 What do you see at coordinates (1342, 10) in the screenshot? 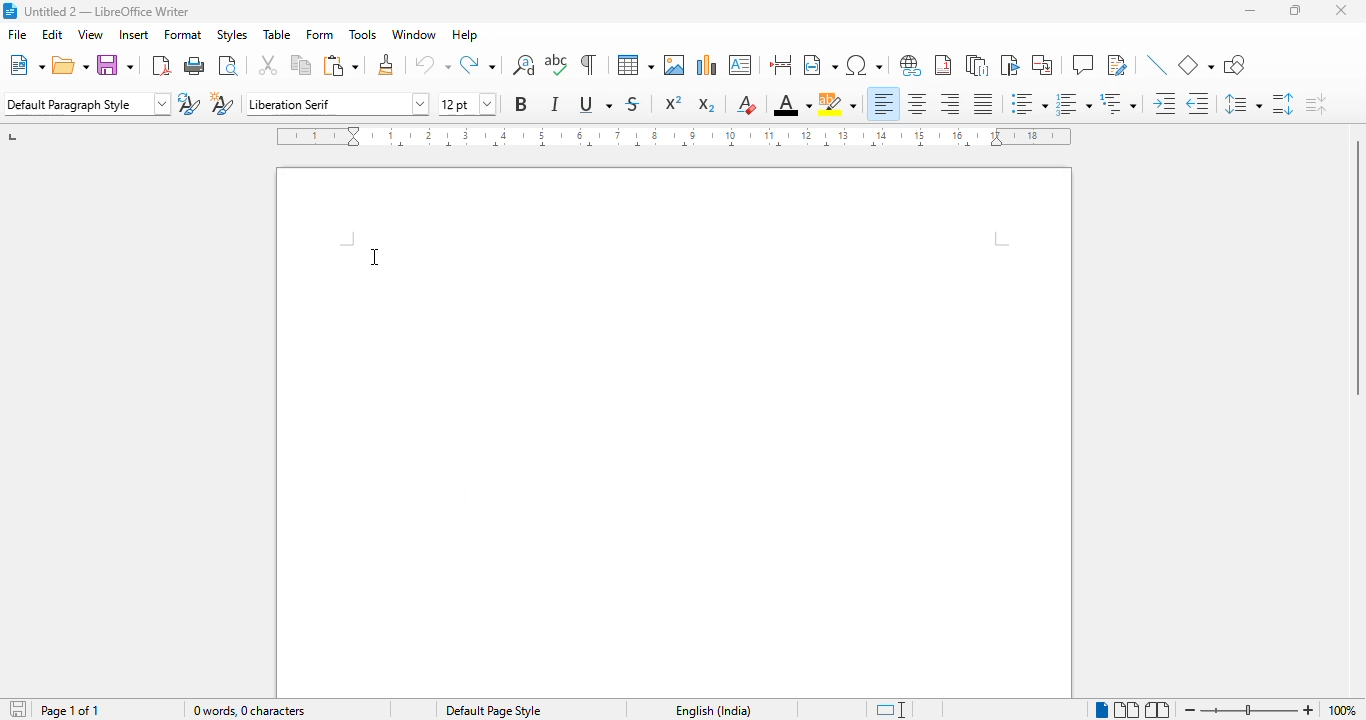
I see `close` at bounding box center [1342, 10].